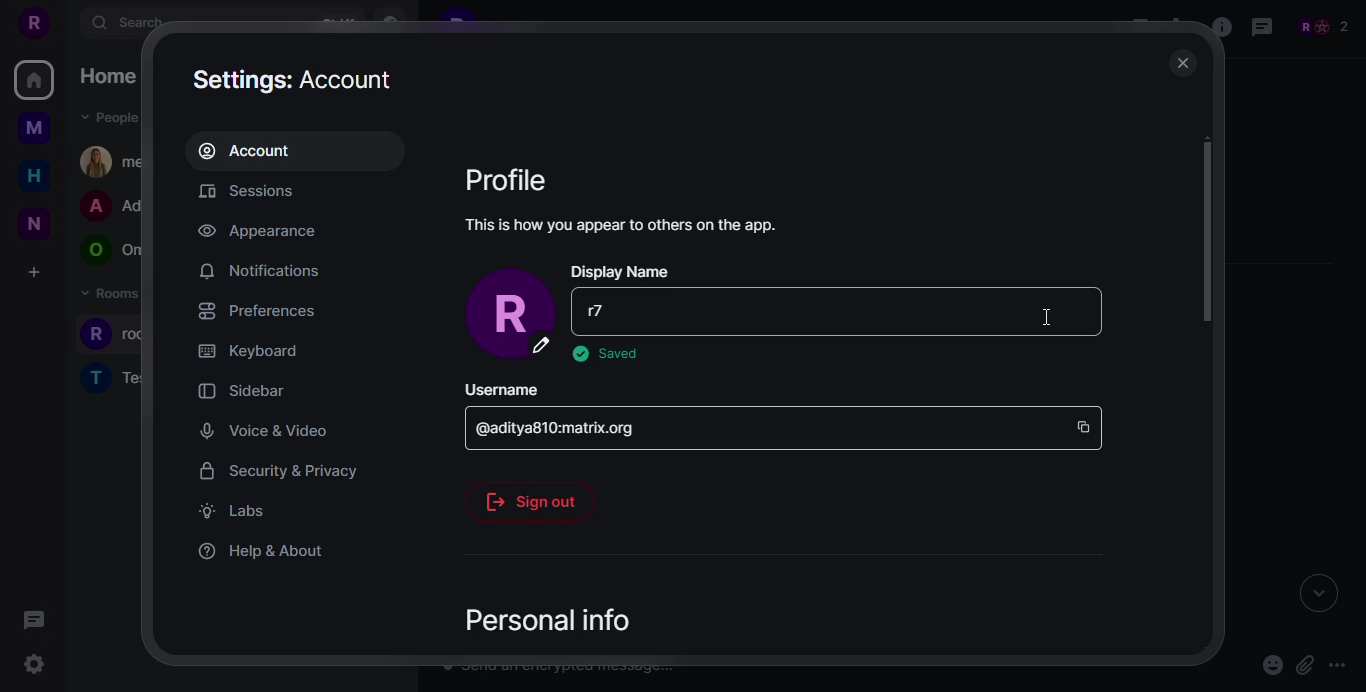 This screenshot has height=692, width=1366. What do you see at coordinates (1212, 231) in the screenshot?
I see `scroll bar` at bounding box center [1212, 231].